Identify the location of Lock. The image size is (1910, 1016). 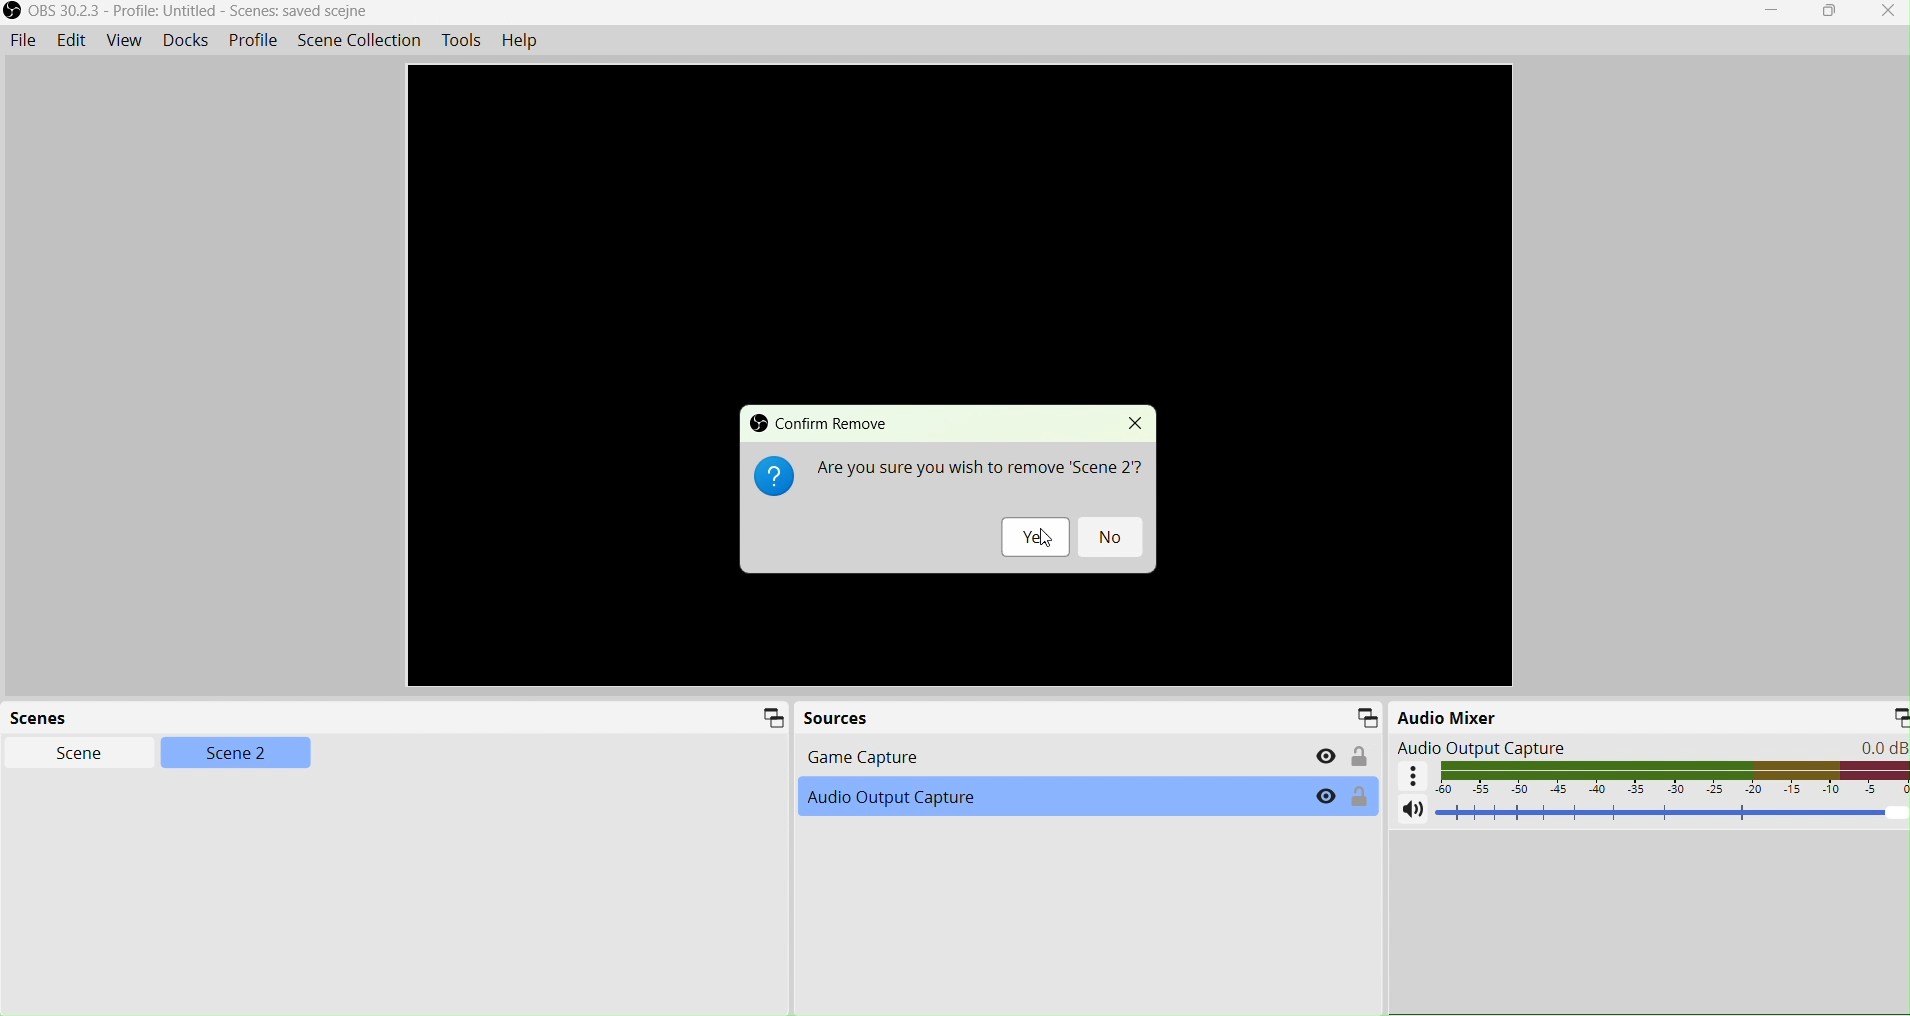
(1360, 757).